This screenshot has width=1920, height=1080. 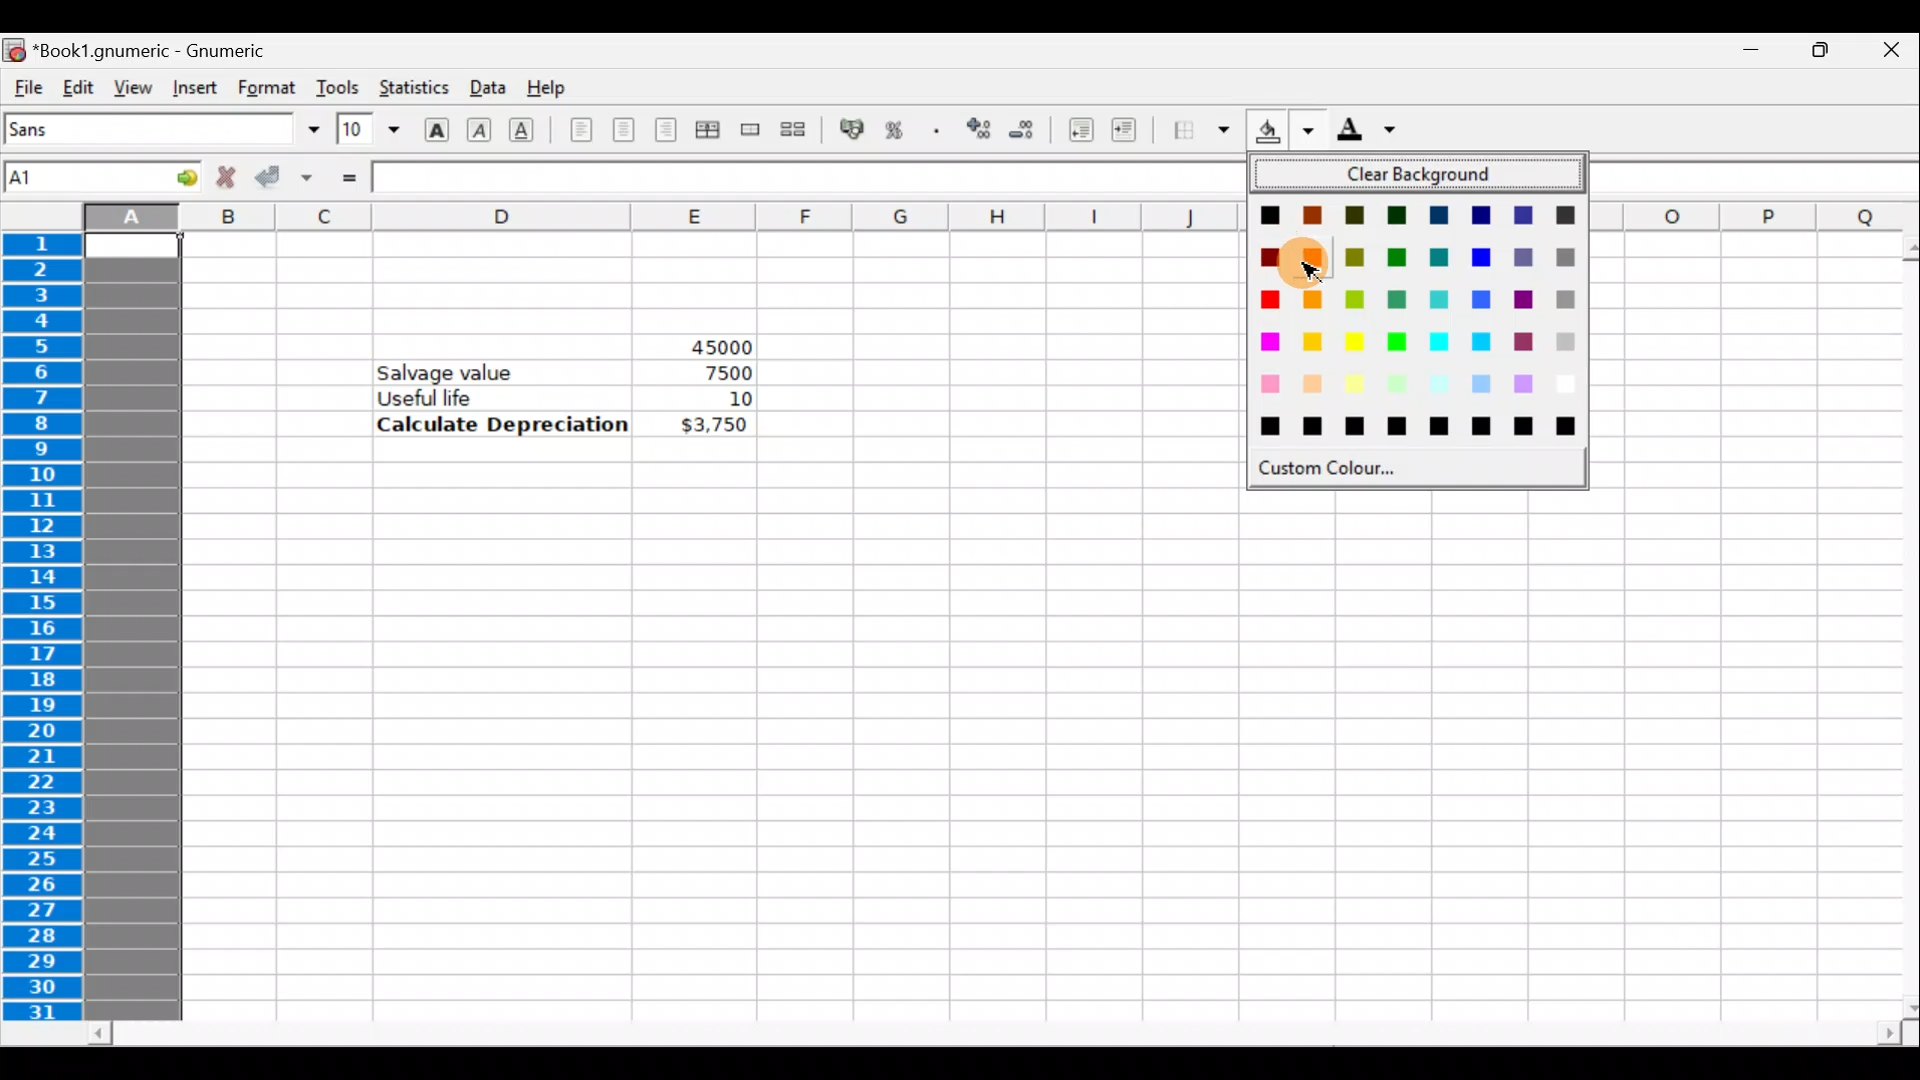 I want to click on Cursor on red orange color, so click(x=1312, y=265).